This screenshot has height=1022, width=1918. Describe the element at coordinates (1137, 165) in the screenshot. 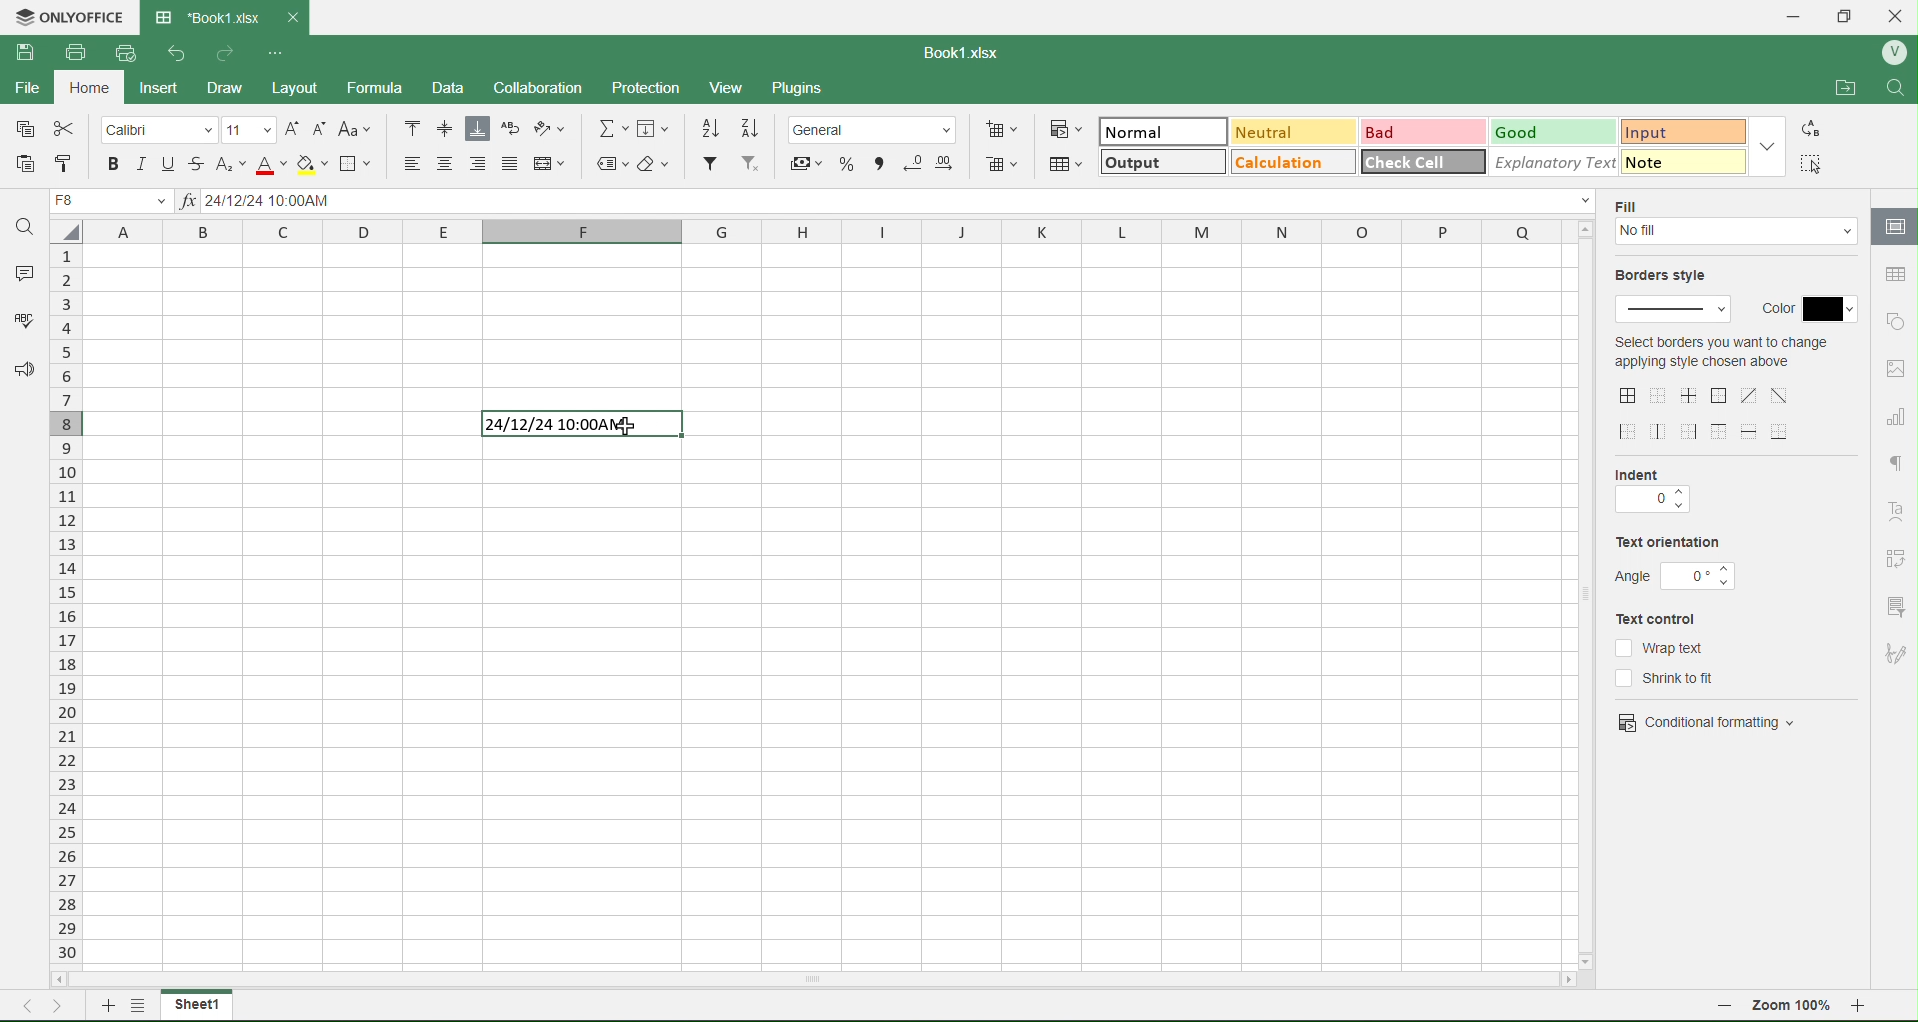

I see `output` at that location.